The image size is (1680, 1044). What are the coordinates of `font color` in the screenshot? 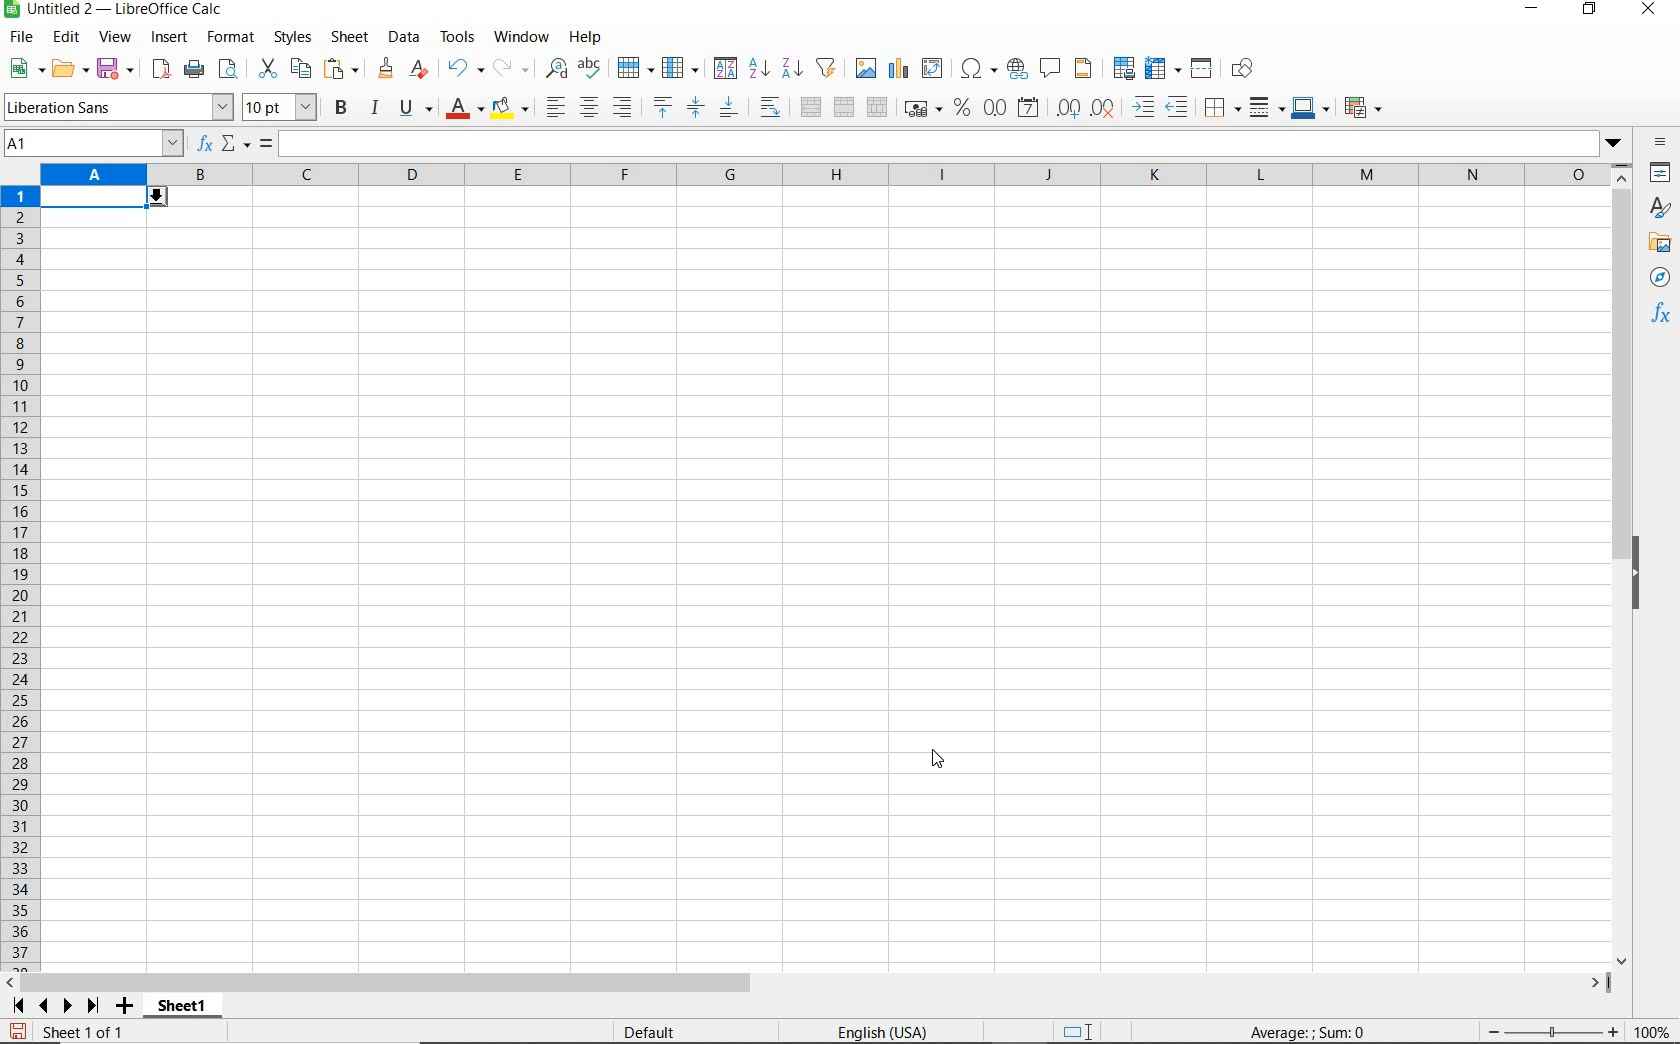 It's located at (466, 108).